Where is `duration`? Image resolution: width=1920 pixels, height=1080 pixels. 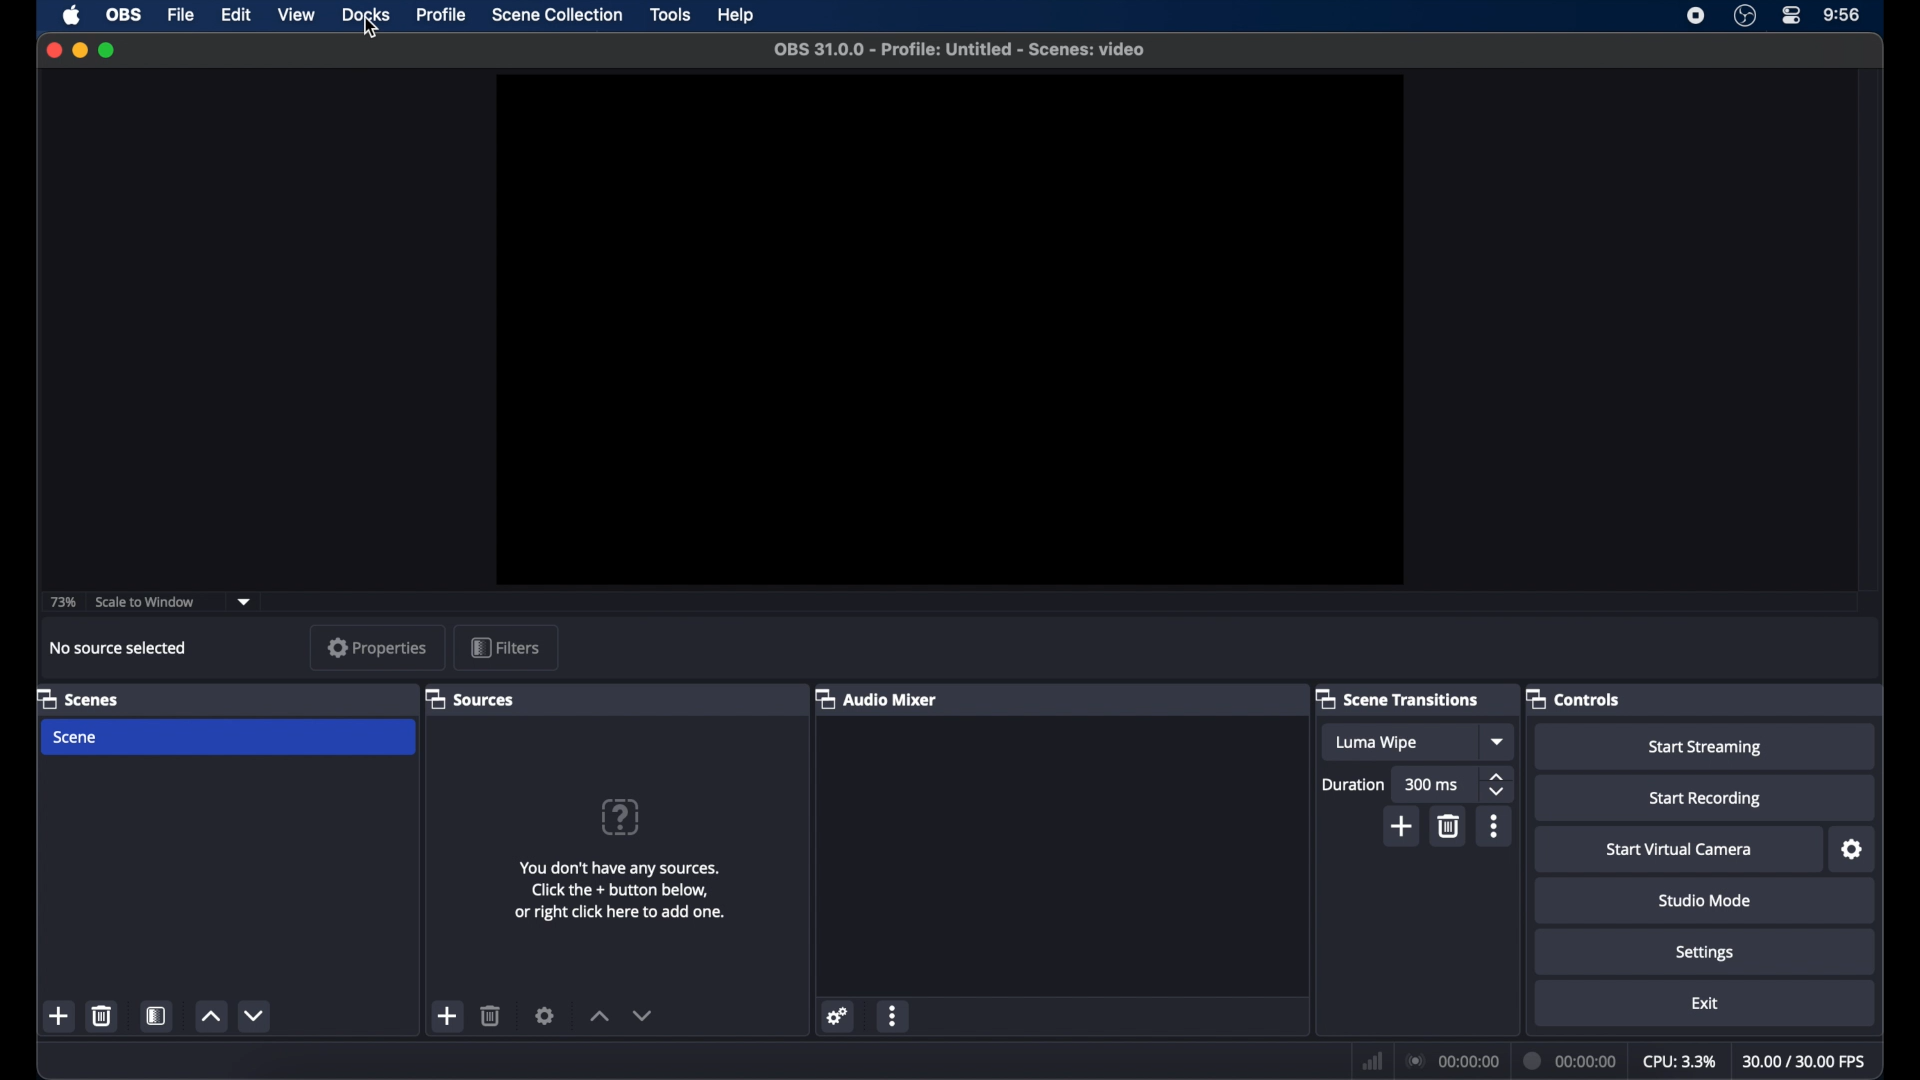 duration is located at coordinates (1569, 1062).